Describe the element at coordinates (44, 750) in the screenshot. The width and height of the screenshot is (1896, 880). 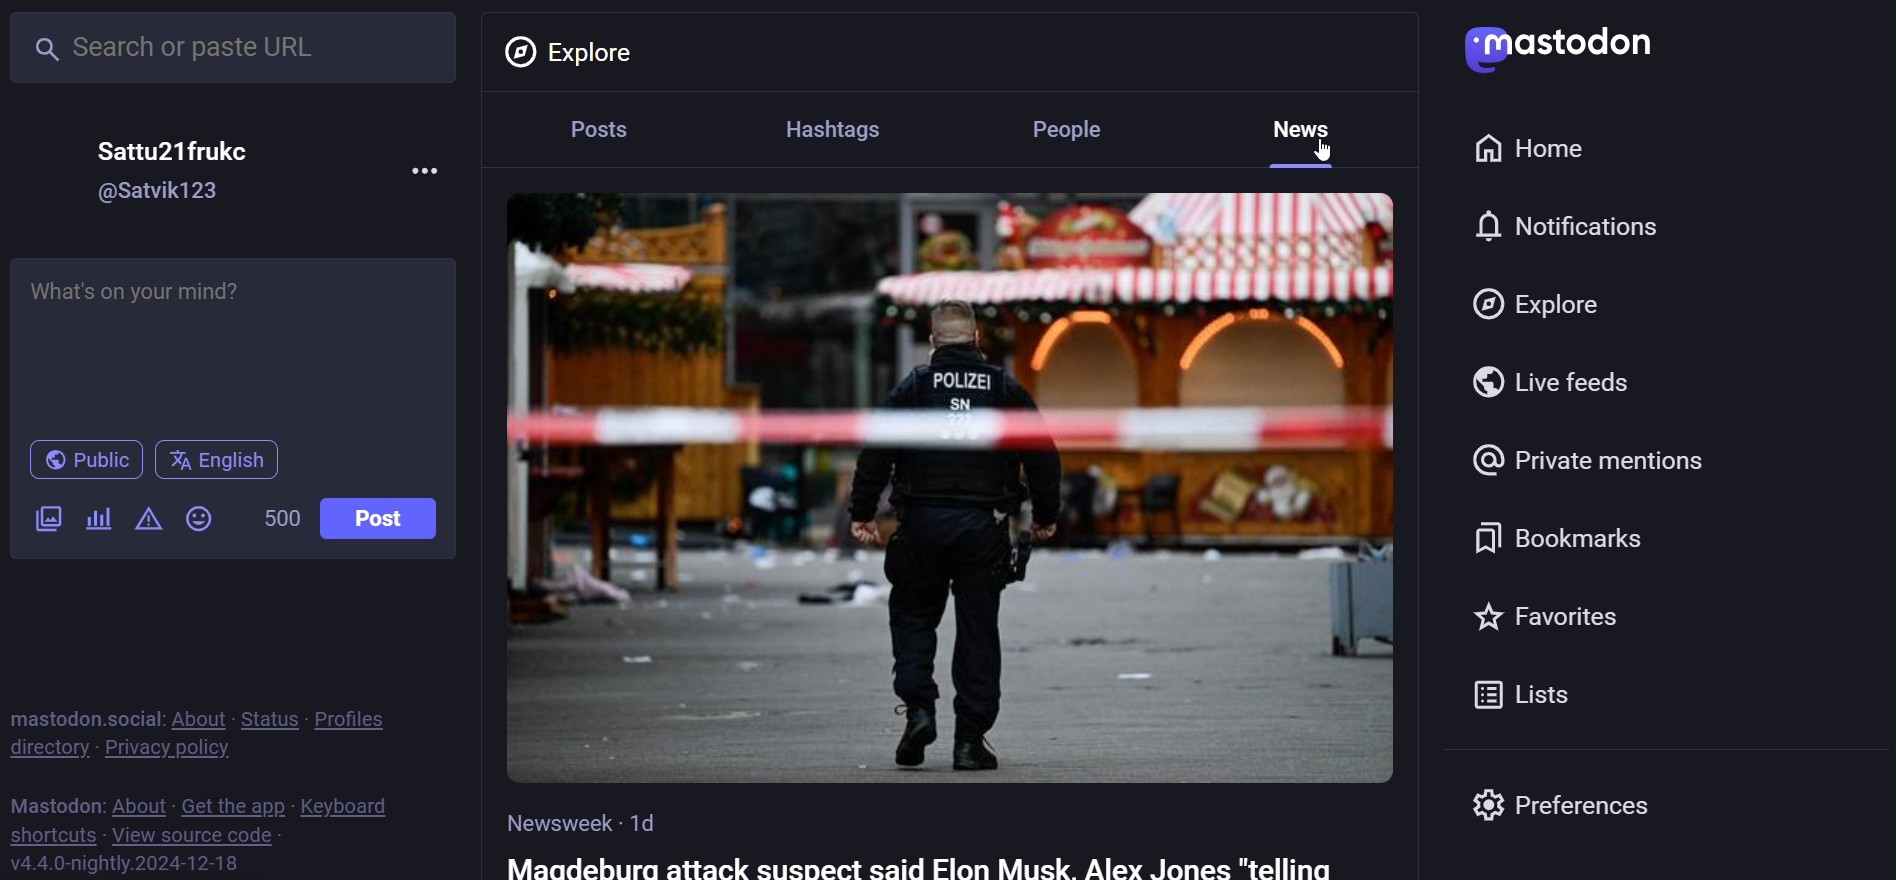
I see `directory` at that location.